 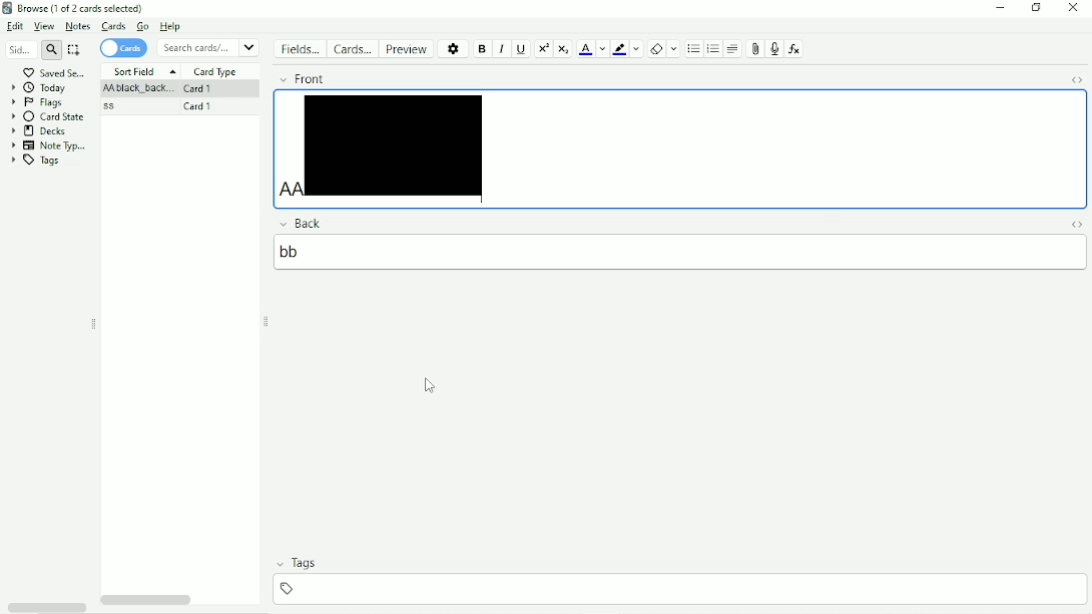 What do you see at coordinates (352, 49) in the screenshot?
I see `Cards` at bounding box center [352, 49].